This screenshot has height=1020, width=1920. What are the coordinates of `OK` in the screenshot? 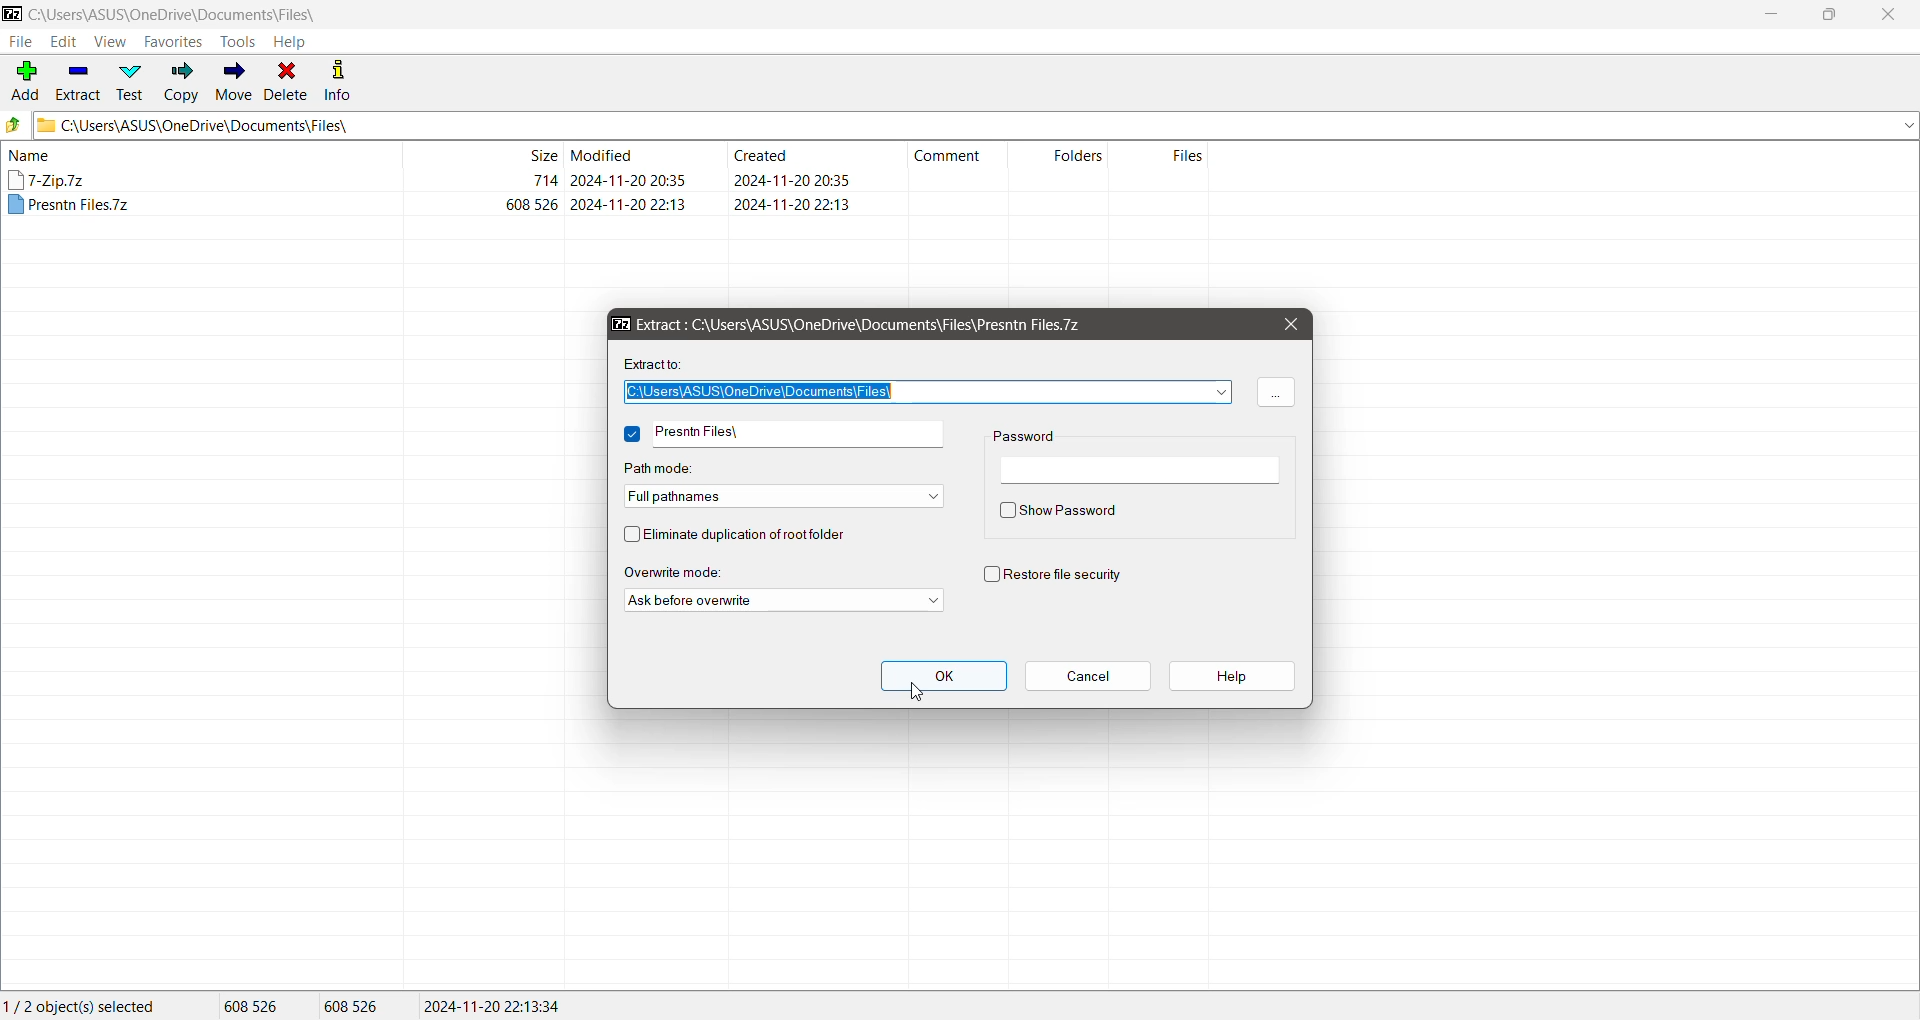 It's located at (944, 675).